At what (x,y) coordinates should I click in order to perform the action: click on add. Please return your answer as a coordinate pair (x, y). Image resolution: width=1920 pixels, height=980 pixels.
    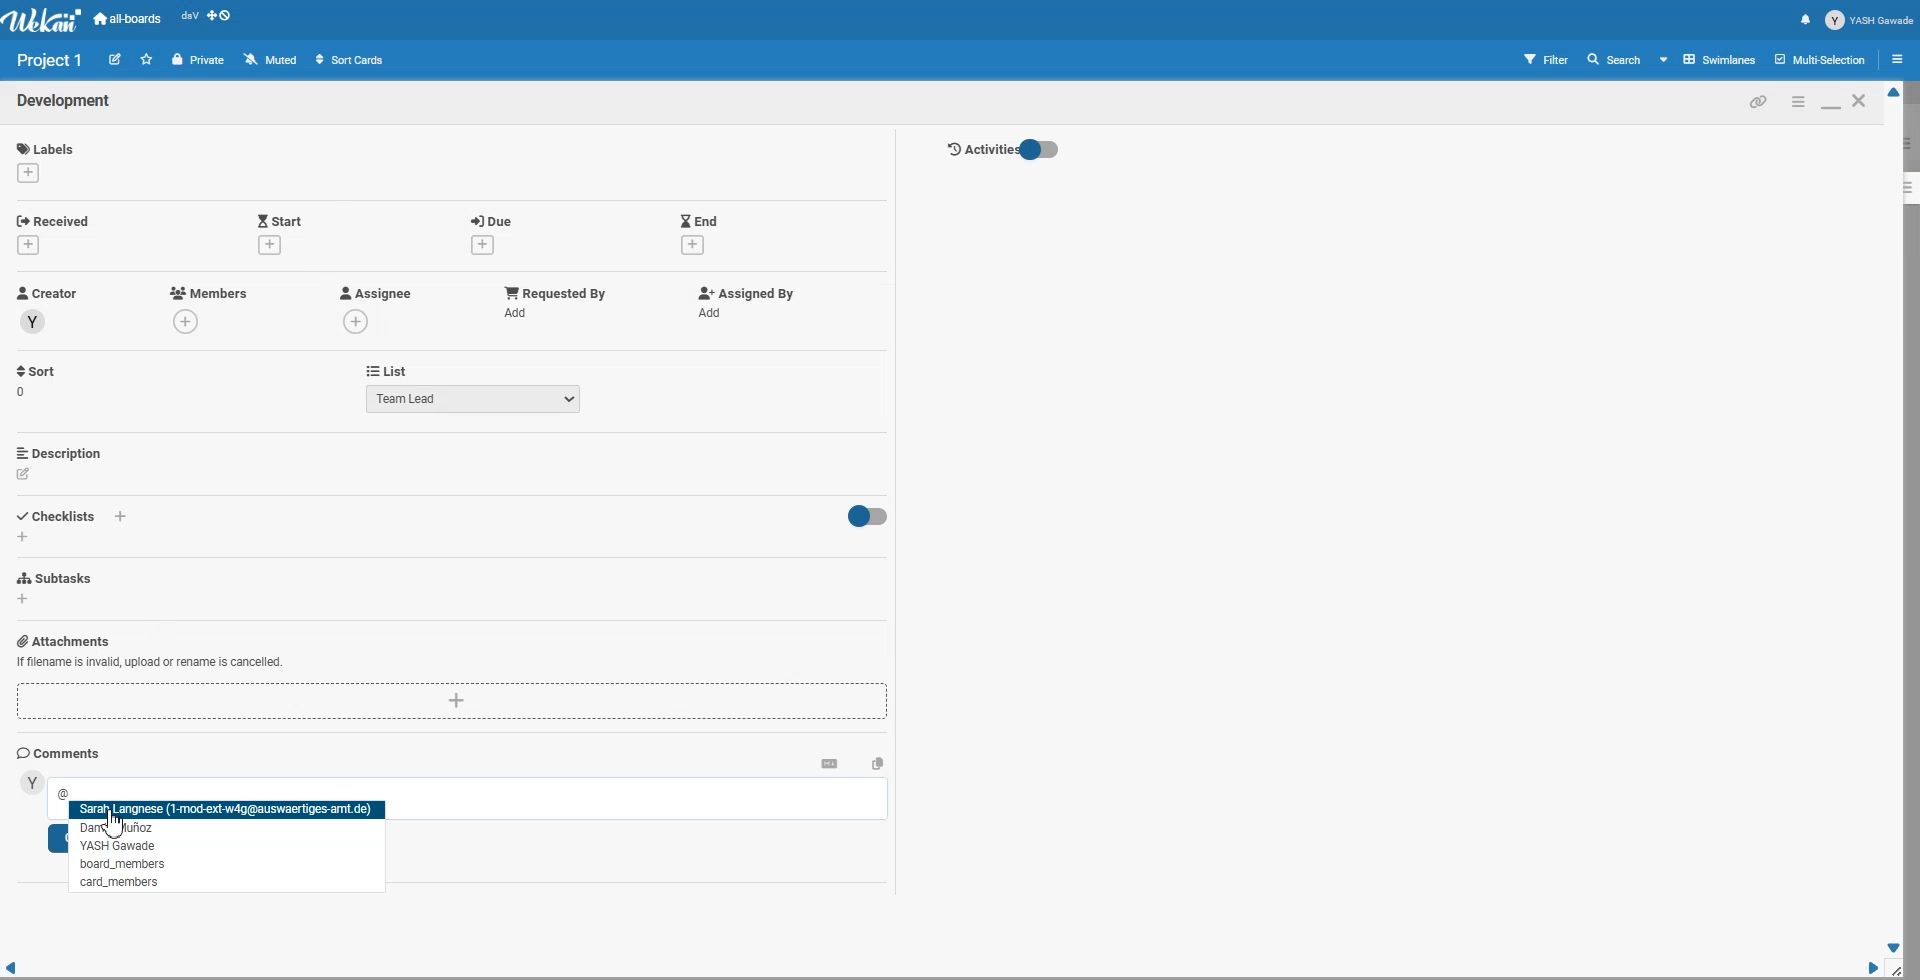
    Looking at the image, I should click on (692, 246).